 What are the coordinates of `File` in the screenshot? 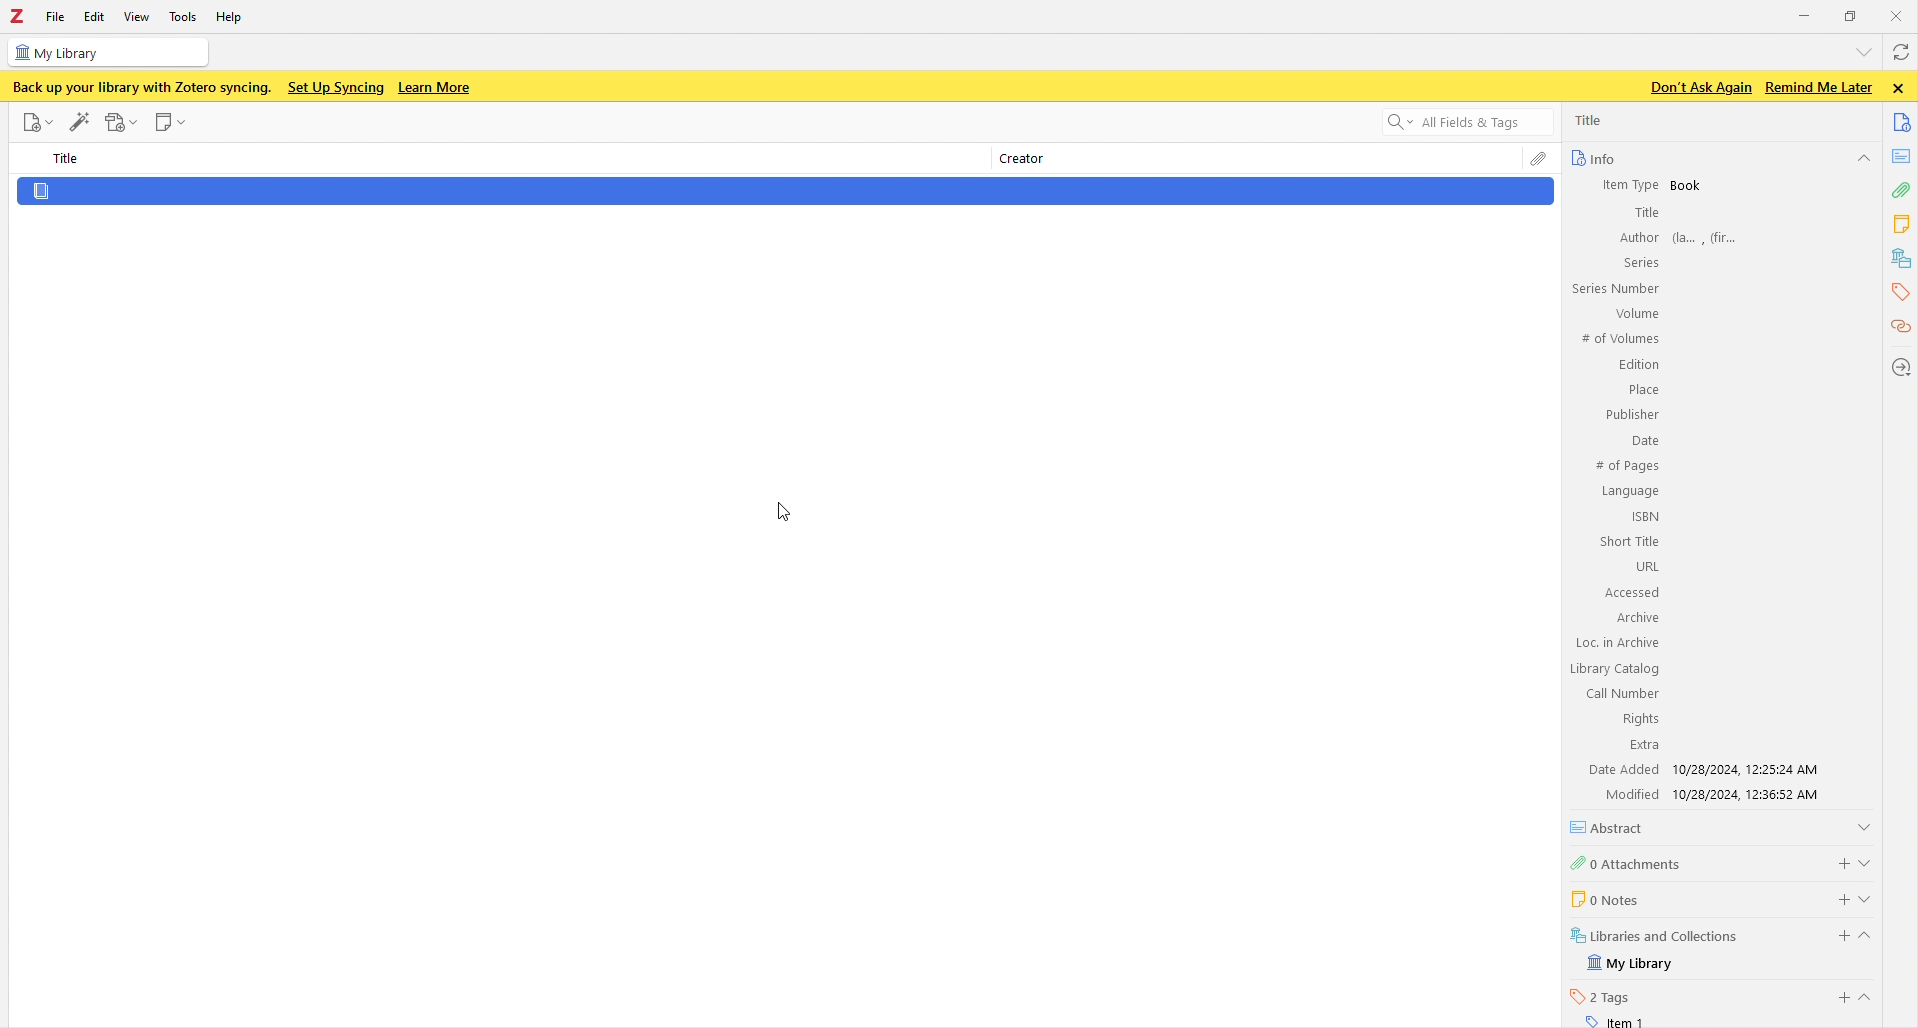 It's located at (35, 122).